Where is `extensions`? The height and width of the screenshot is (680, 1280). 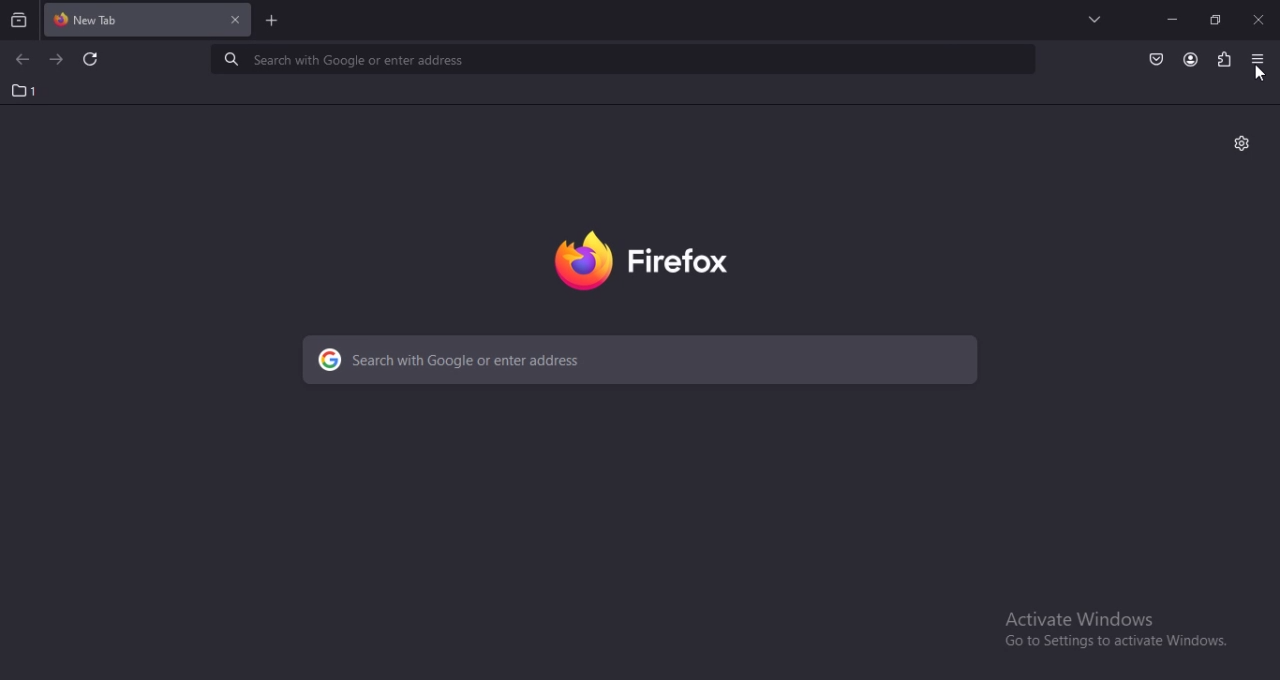
extensions is located at coordinates (1225, 58).